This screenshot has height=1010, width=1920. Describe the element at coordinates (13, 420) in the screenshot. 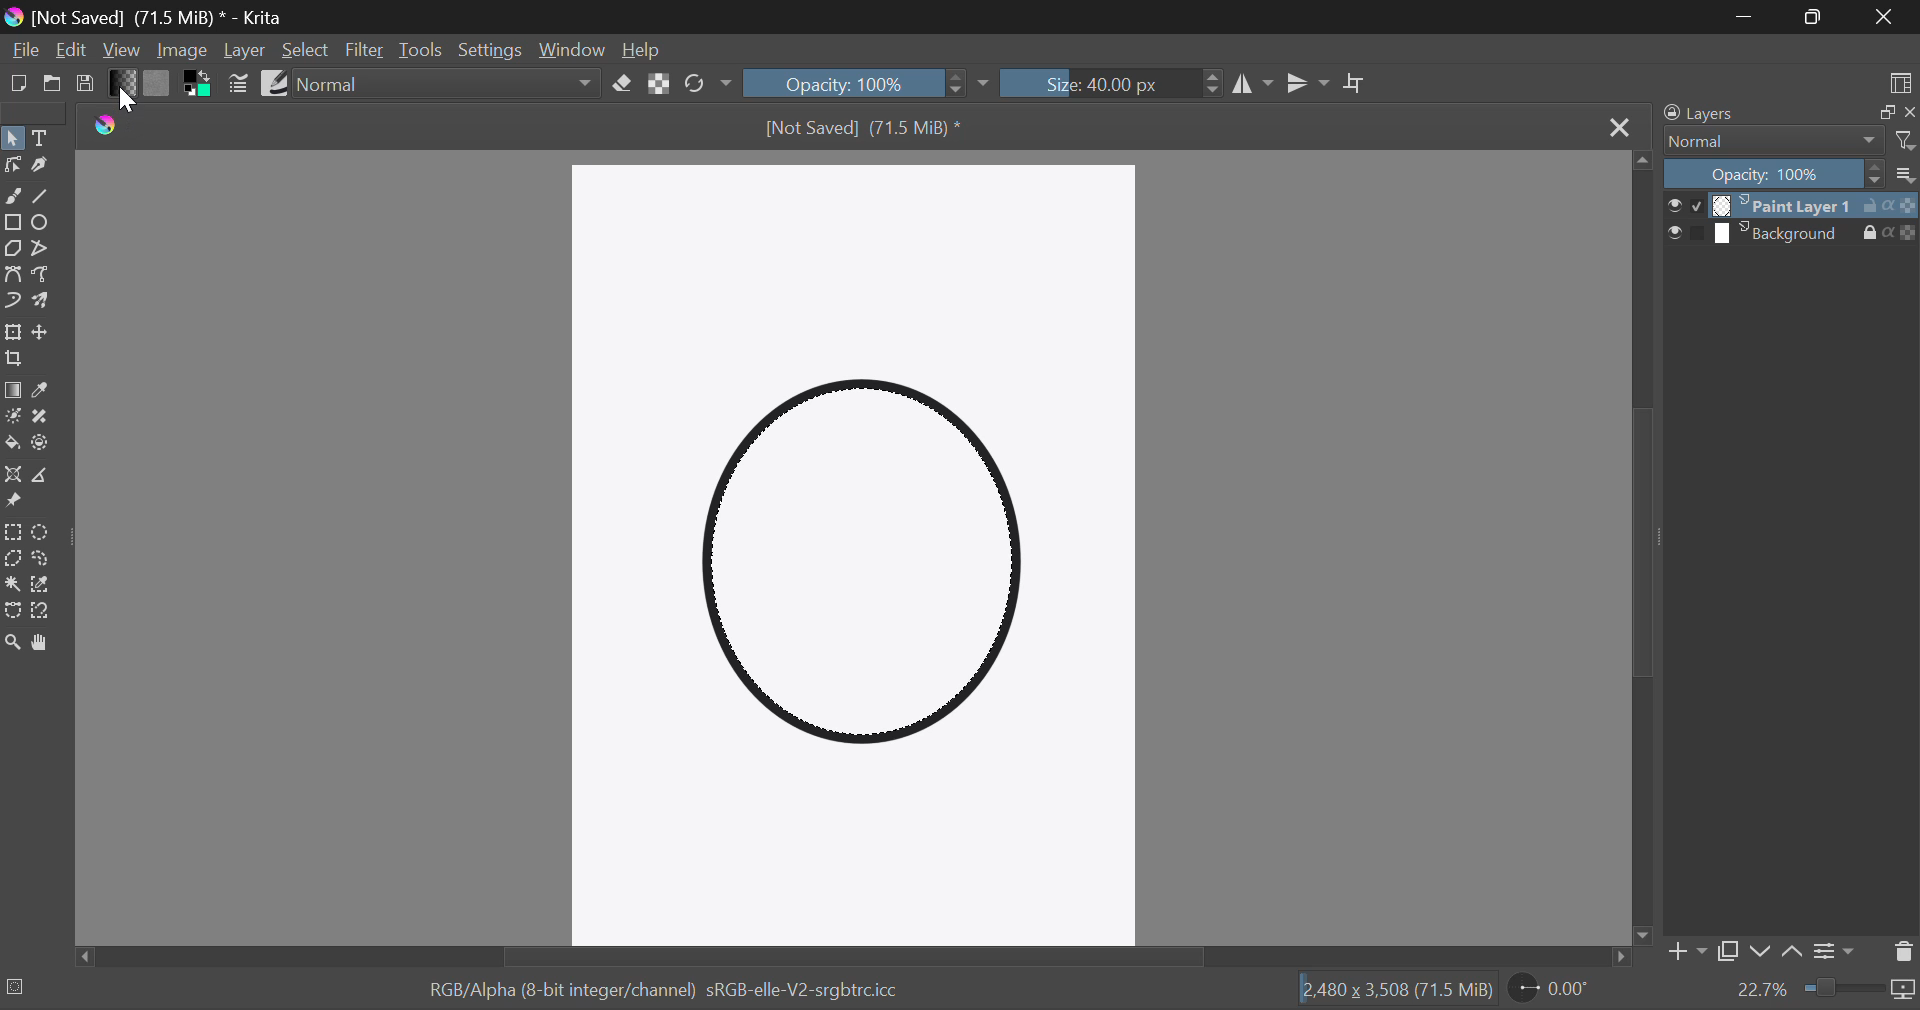

I see `Colorize Mask Tool` at that location.